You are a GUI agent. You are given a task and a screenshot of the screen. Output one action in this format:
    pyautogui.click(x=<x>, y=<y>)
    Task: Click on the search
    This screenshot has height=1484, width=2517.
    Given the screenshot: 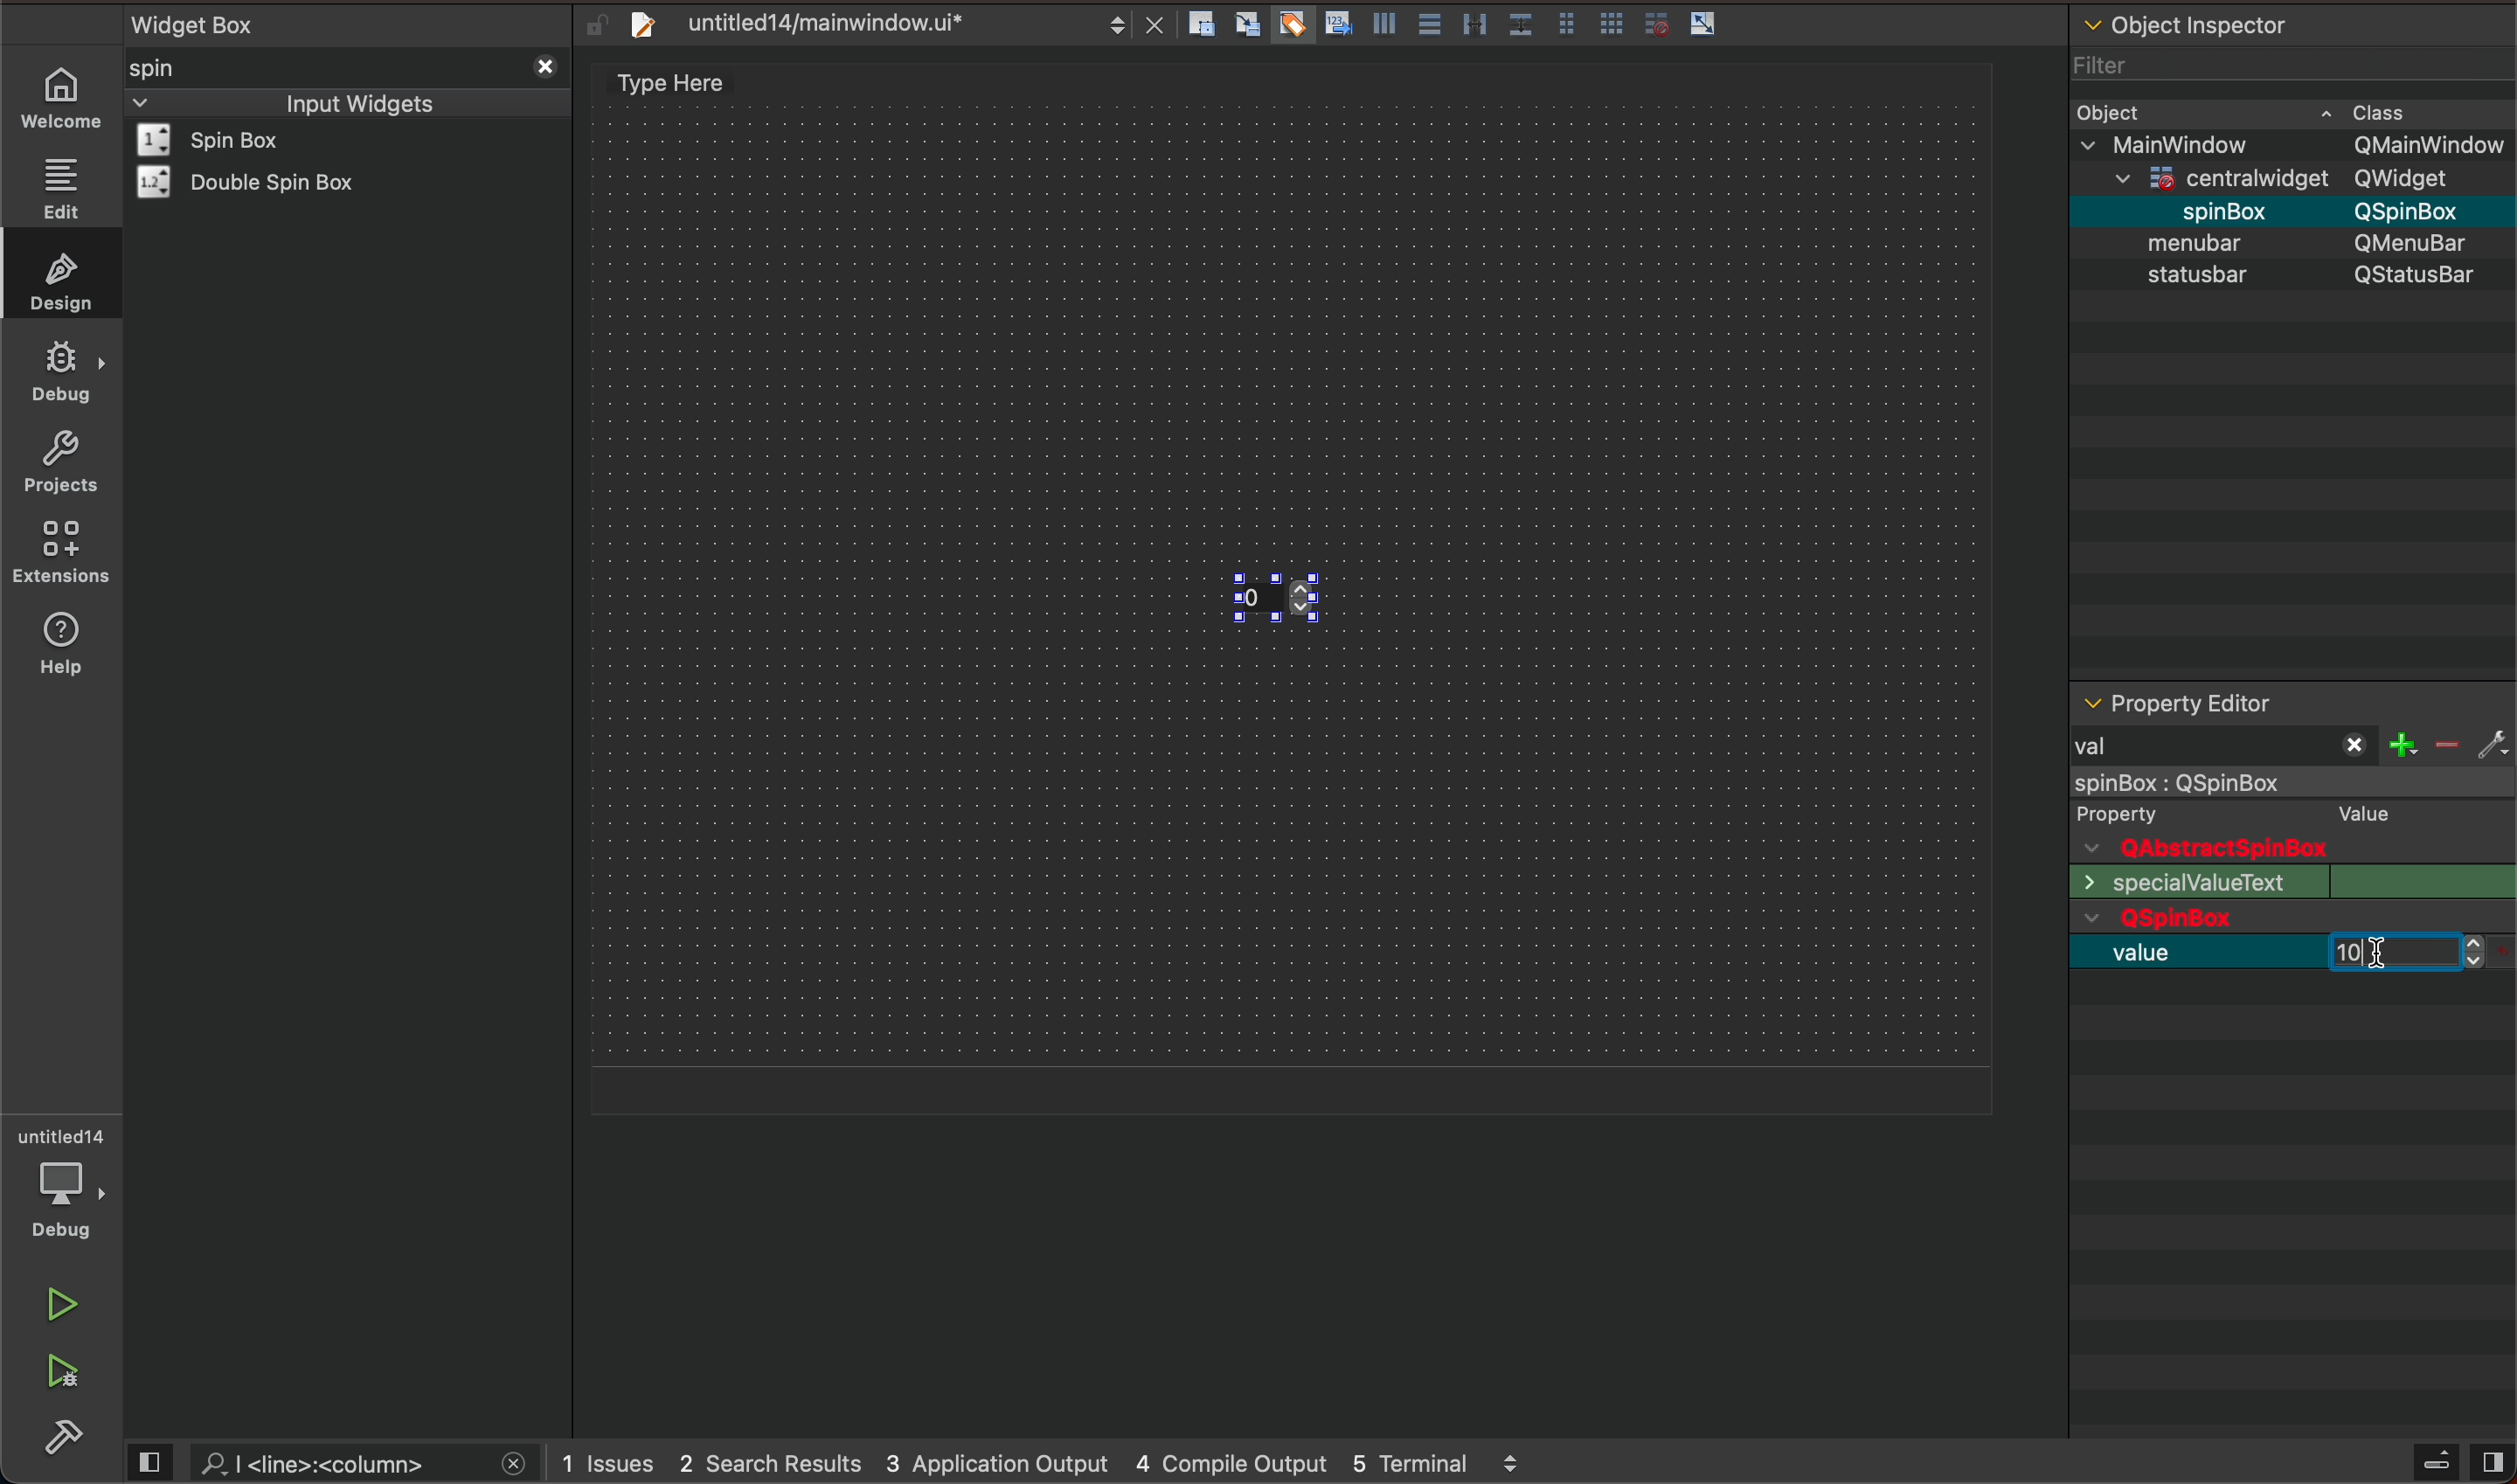 What is the action you would take?
    pyautogui.click(x=337, y=1462)
    